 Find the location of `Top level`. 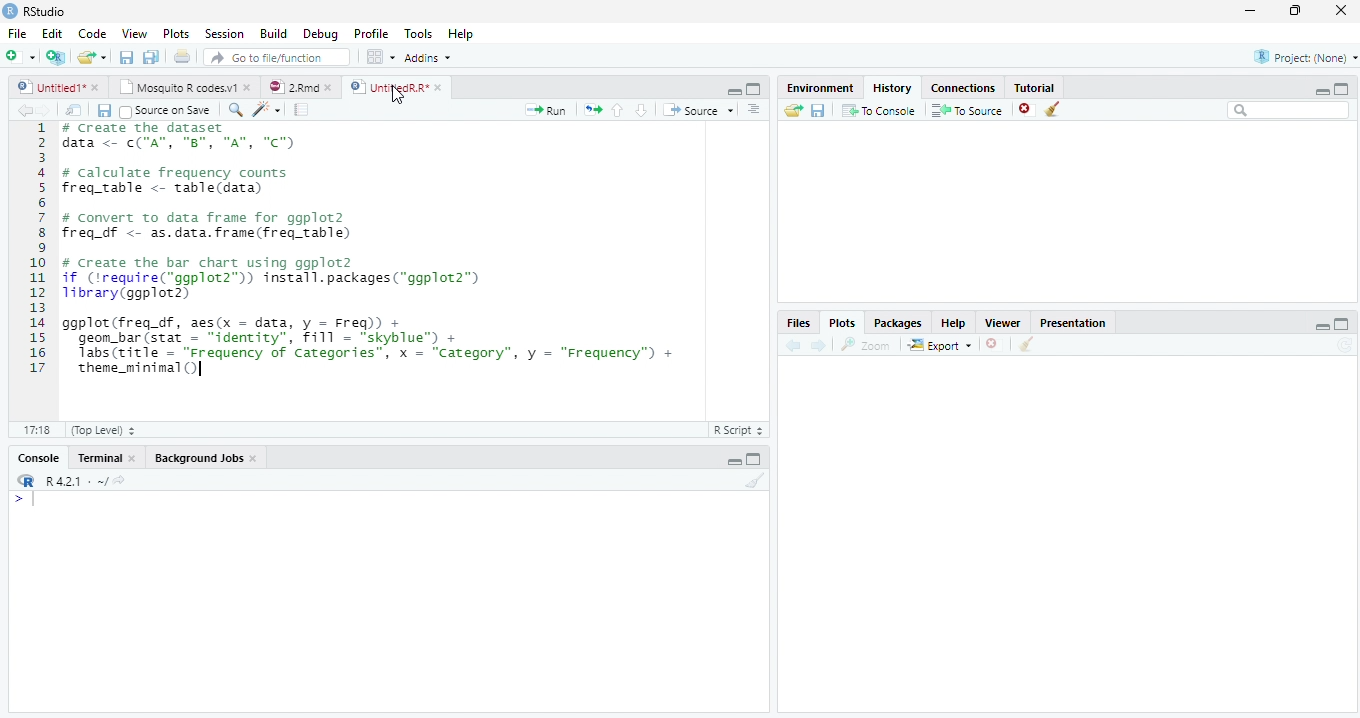

Top level is located at coordinates (99, 431).